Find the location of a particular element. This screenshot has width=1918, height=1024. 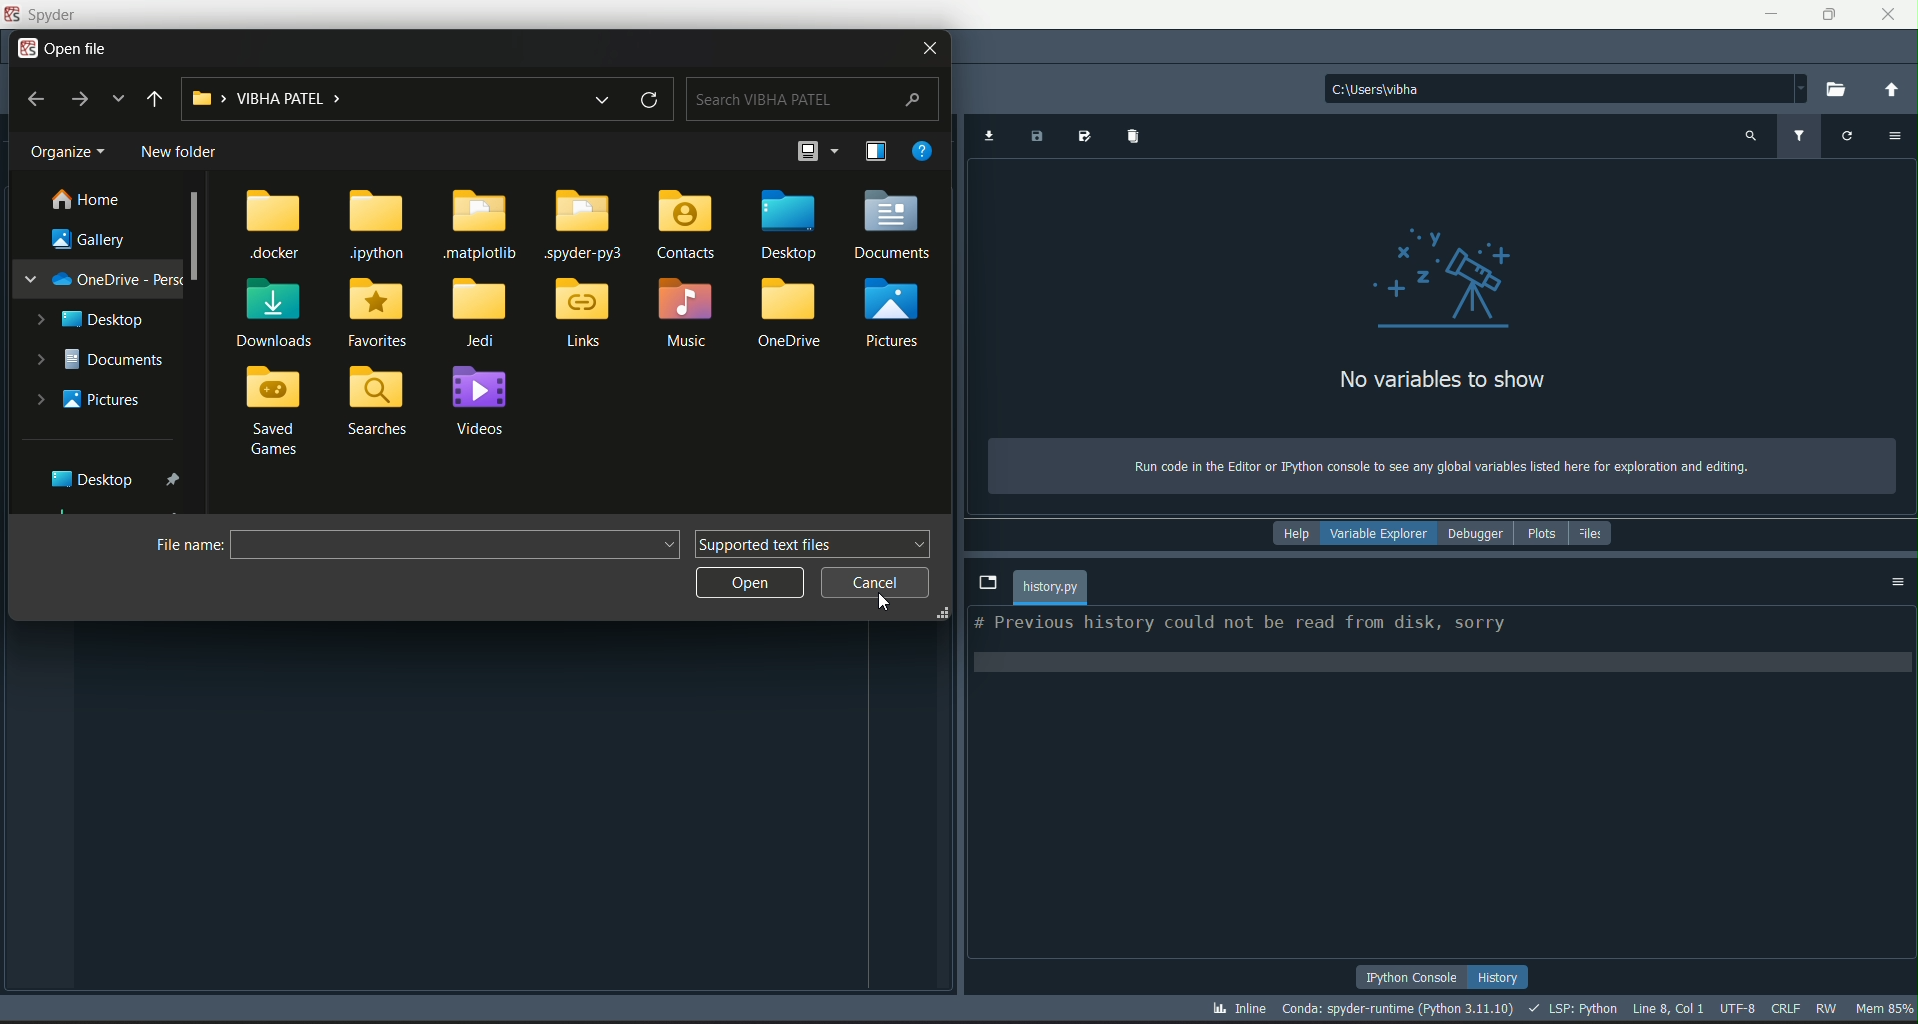

import data is located at coordinates (988, 138).